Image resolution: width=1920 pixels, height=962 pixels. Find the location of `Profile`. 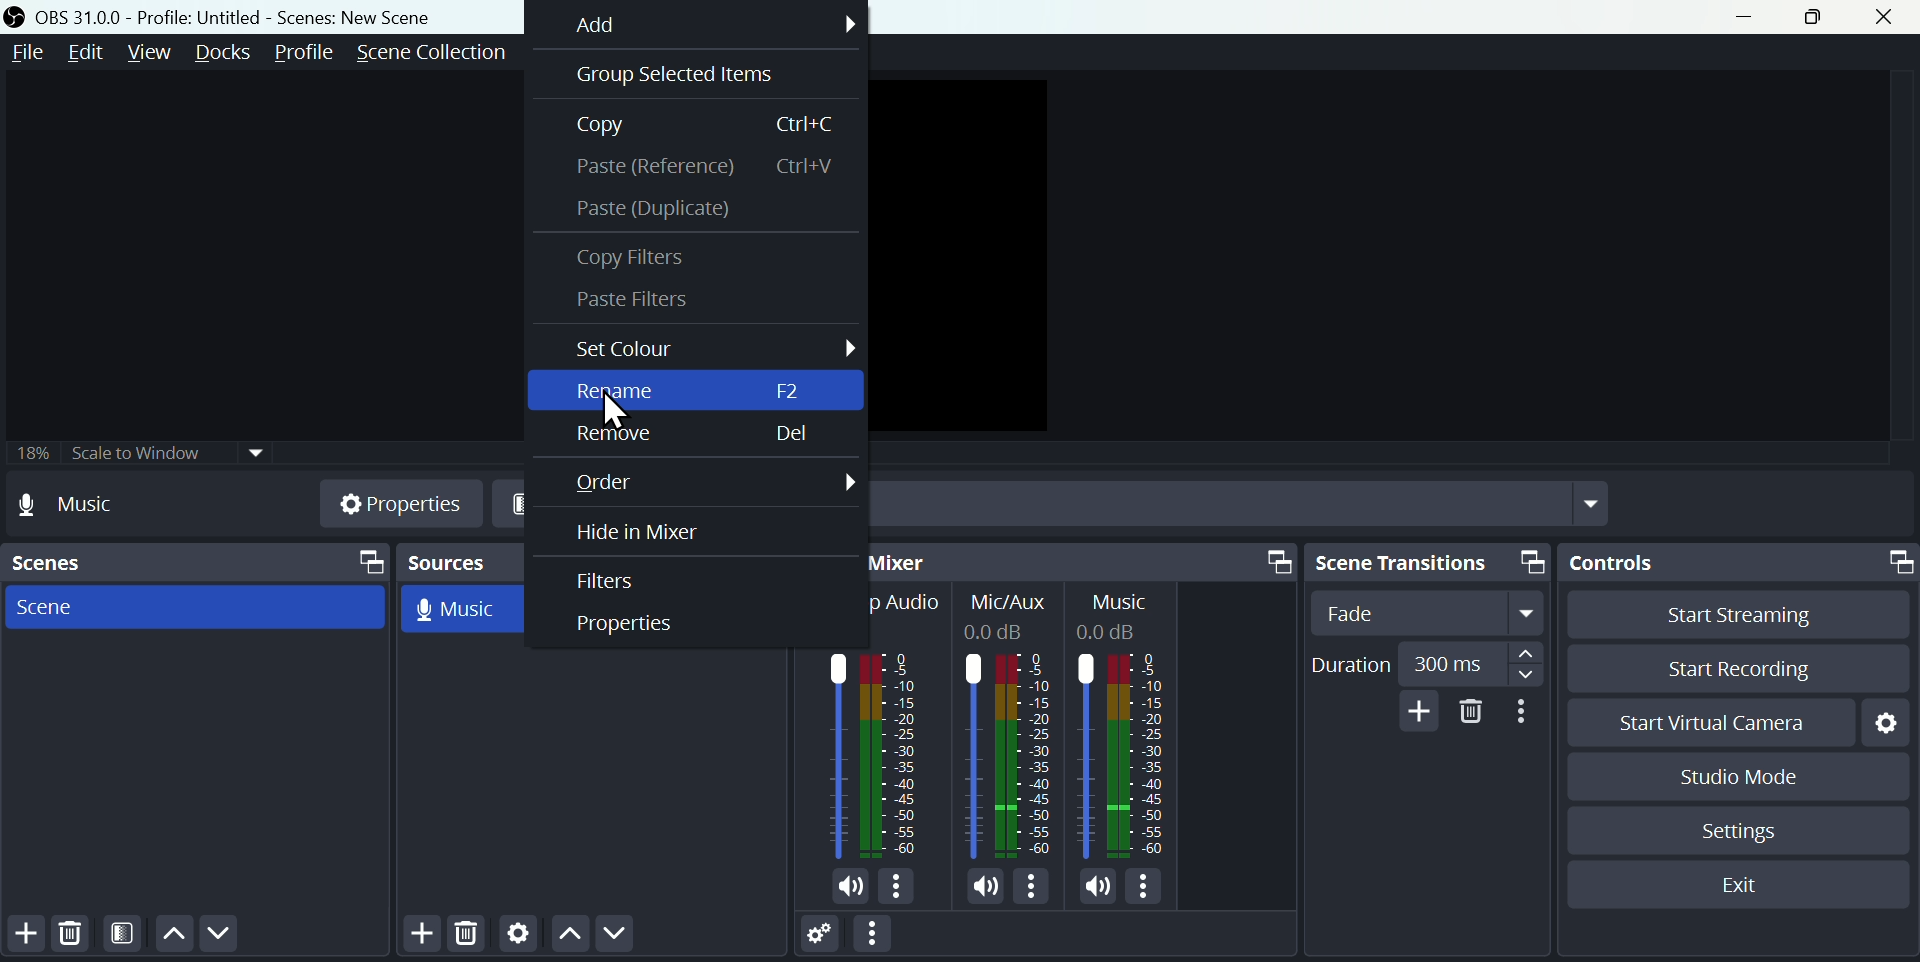

Profile is located at coordinates (303, 50).